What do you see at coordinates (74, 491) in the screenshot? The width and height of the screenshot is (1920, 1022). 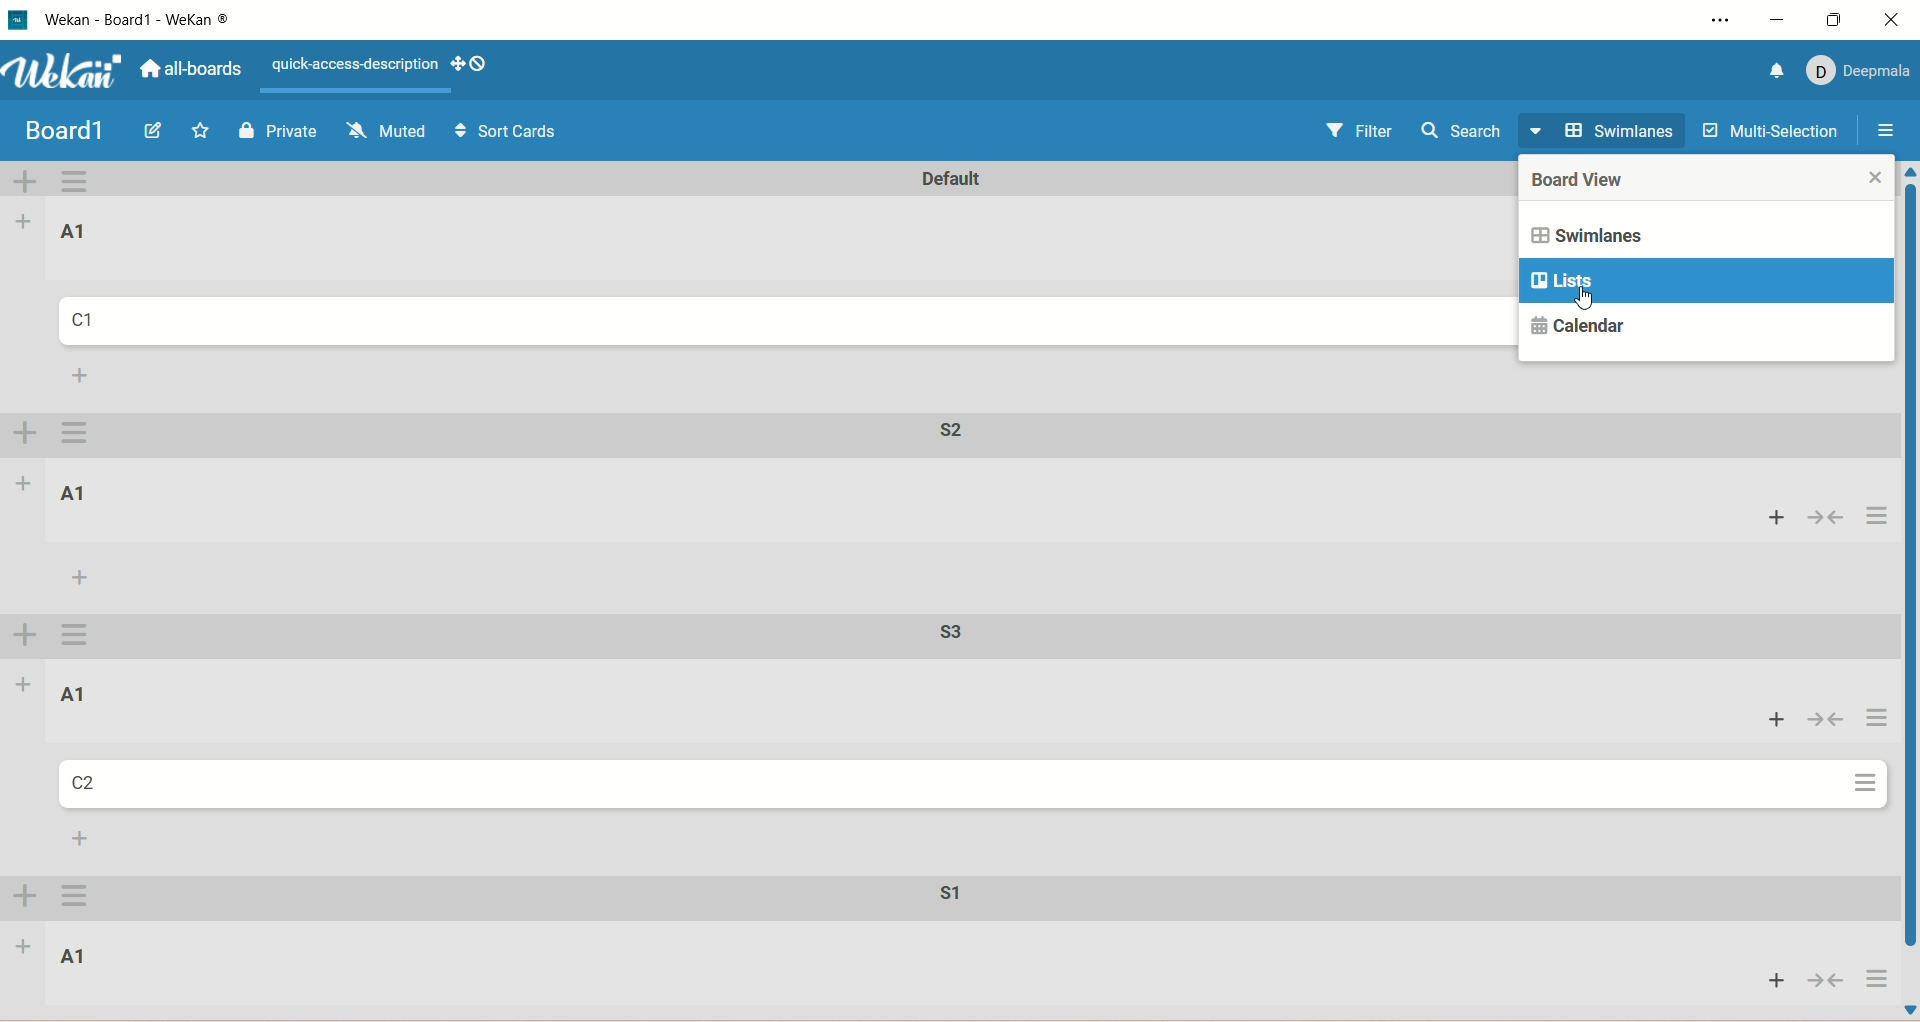 I see `list title` at bounding box center [74, 491].